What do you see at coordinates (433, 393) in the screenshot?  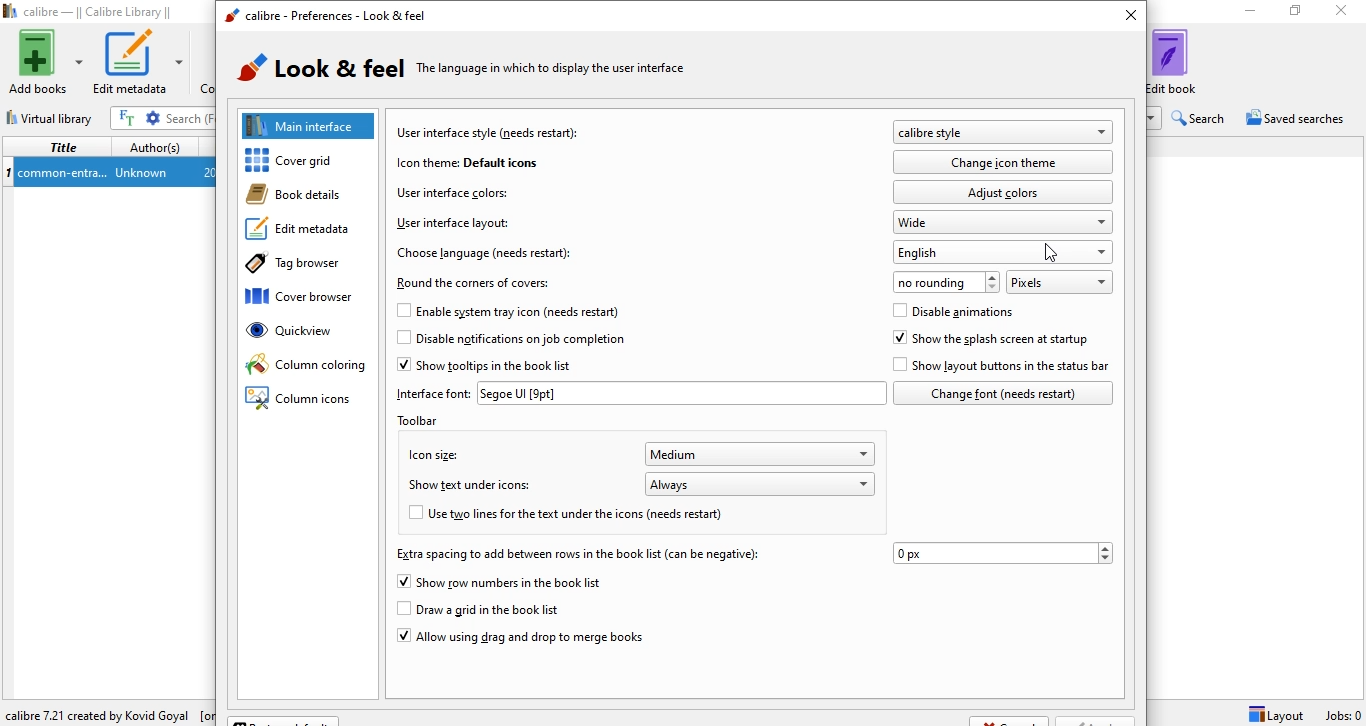 I see `interface font` at bounding box center [433, 393].